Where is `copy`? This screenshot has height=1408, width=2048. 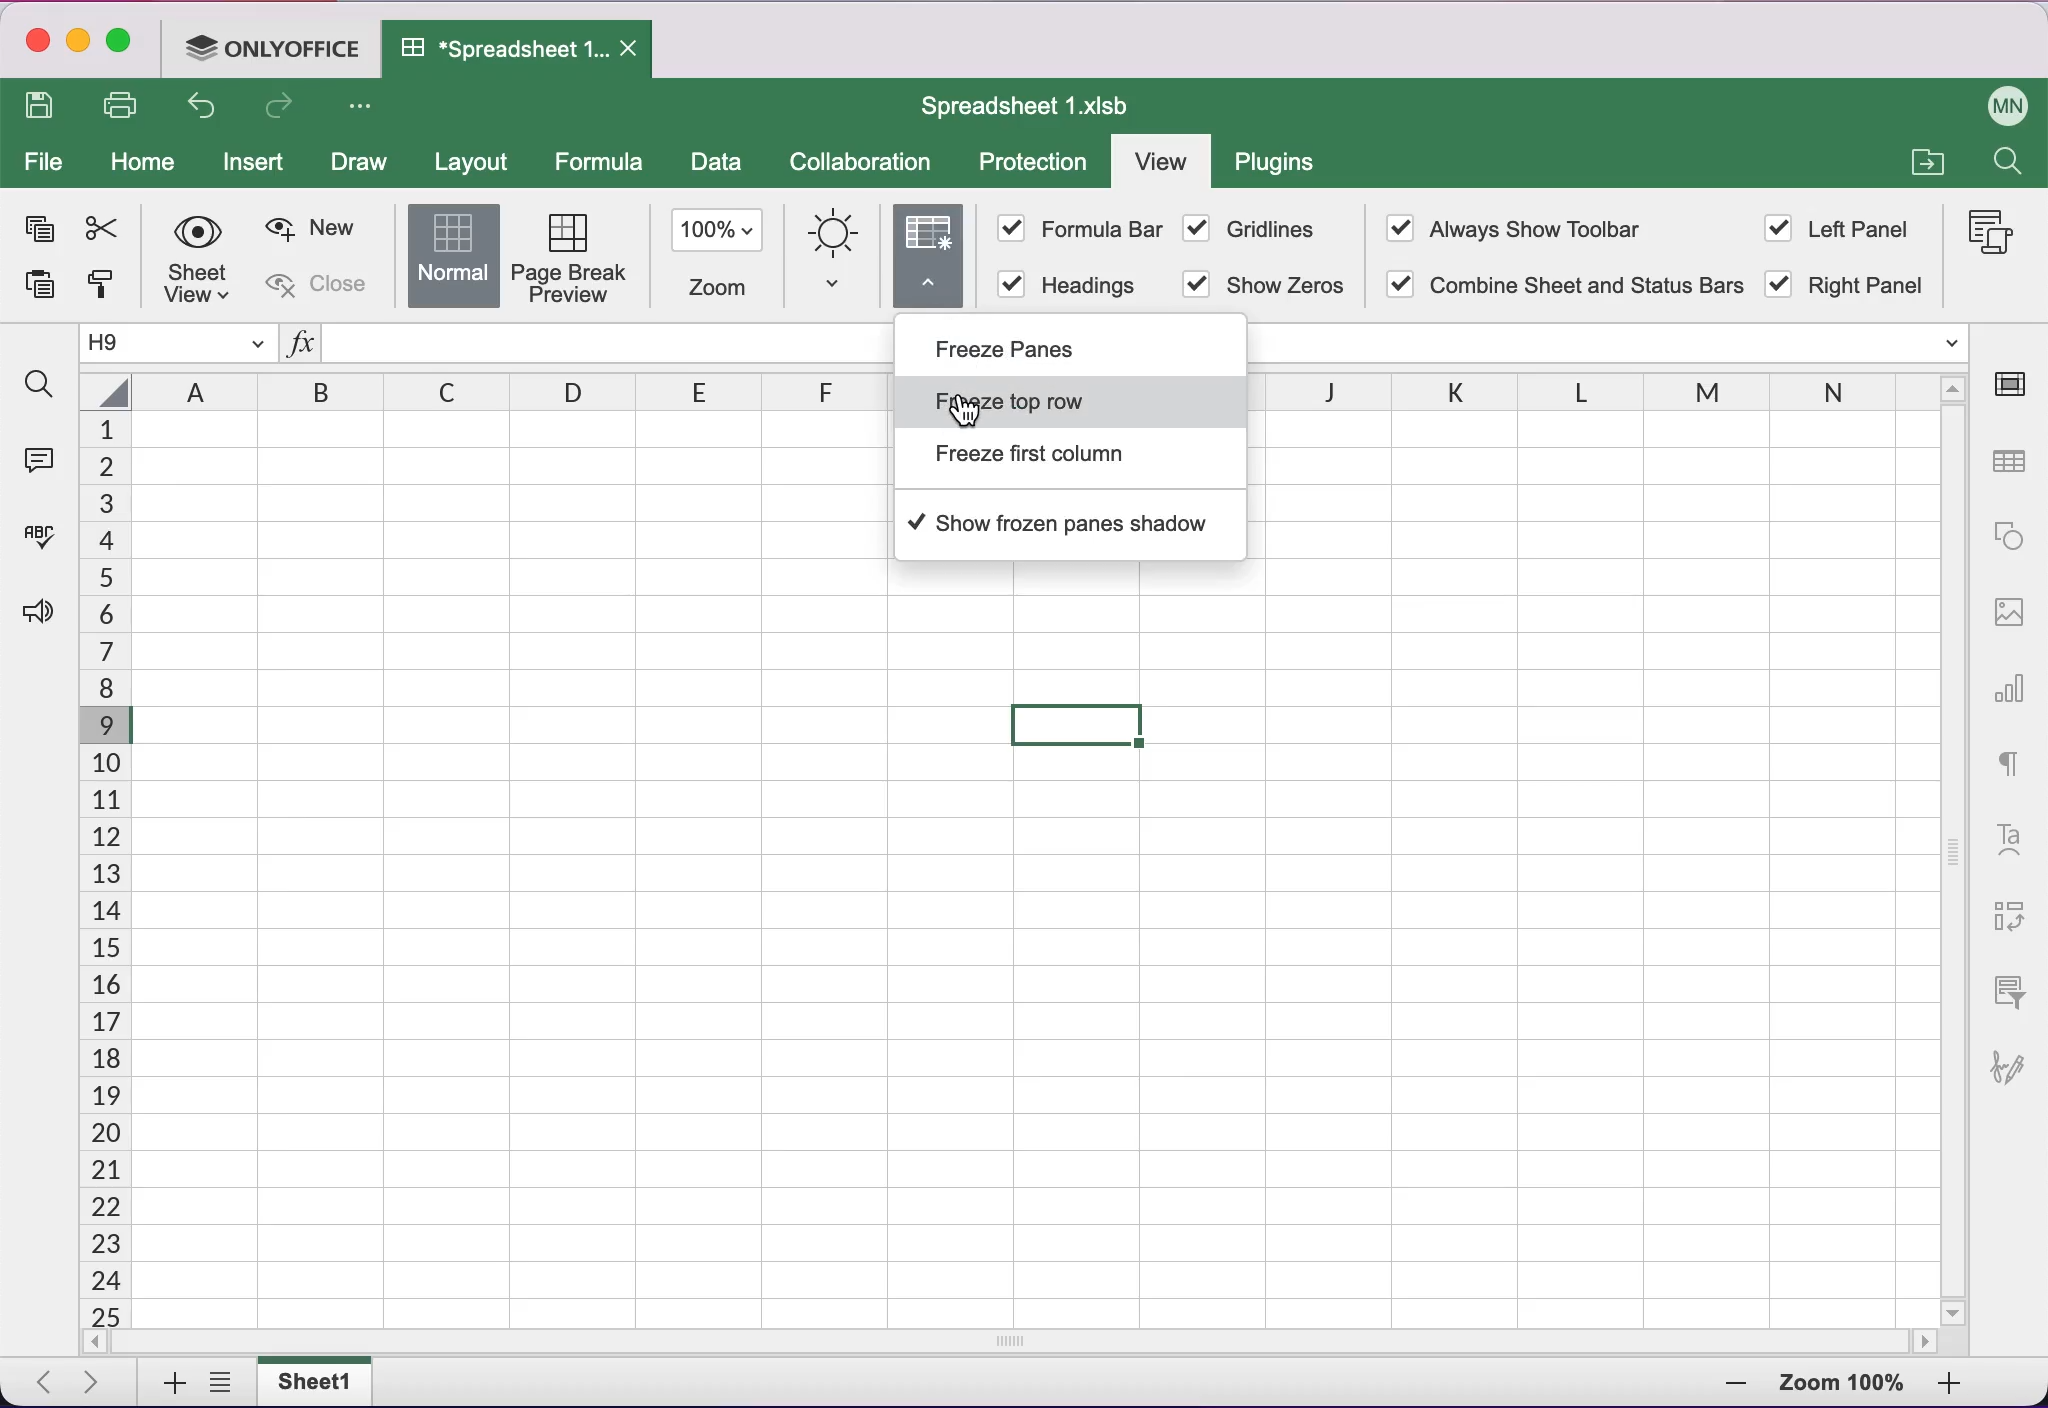
copy is located at coordinates (38, 224).